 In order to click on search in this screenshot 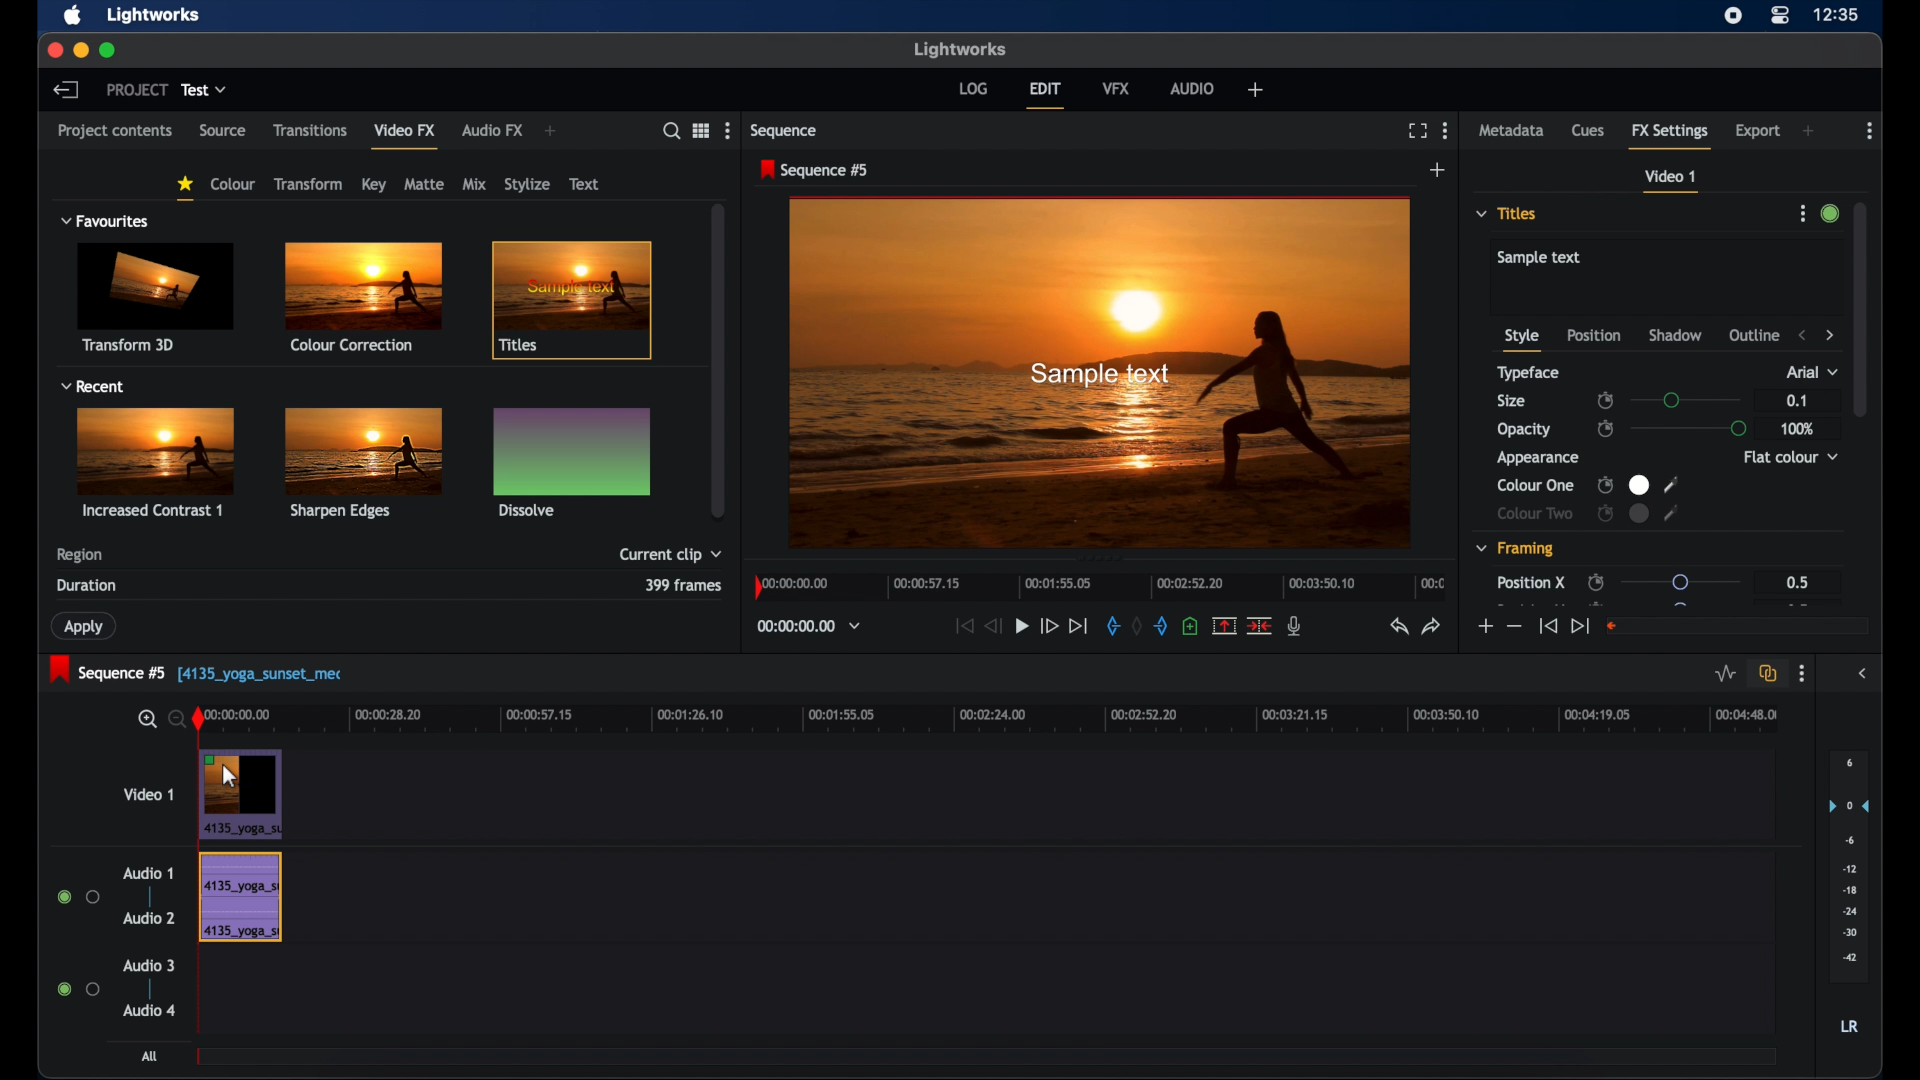, I will do `click(670, 131)`.